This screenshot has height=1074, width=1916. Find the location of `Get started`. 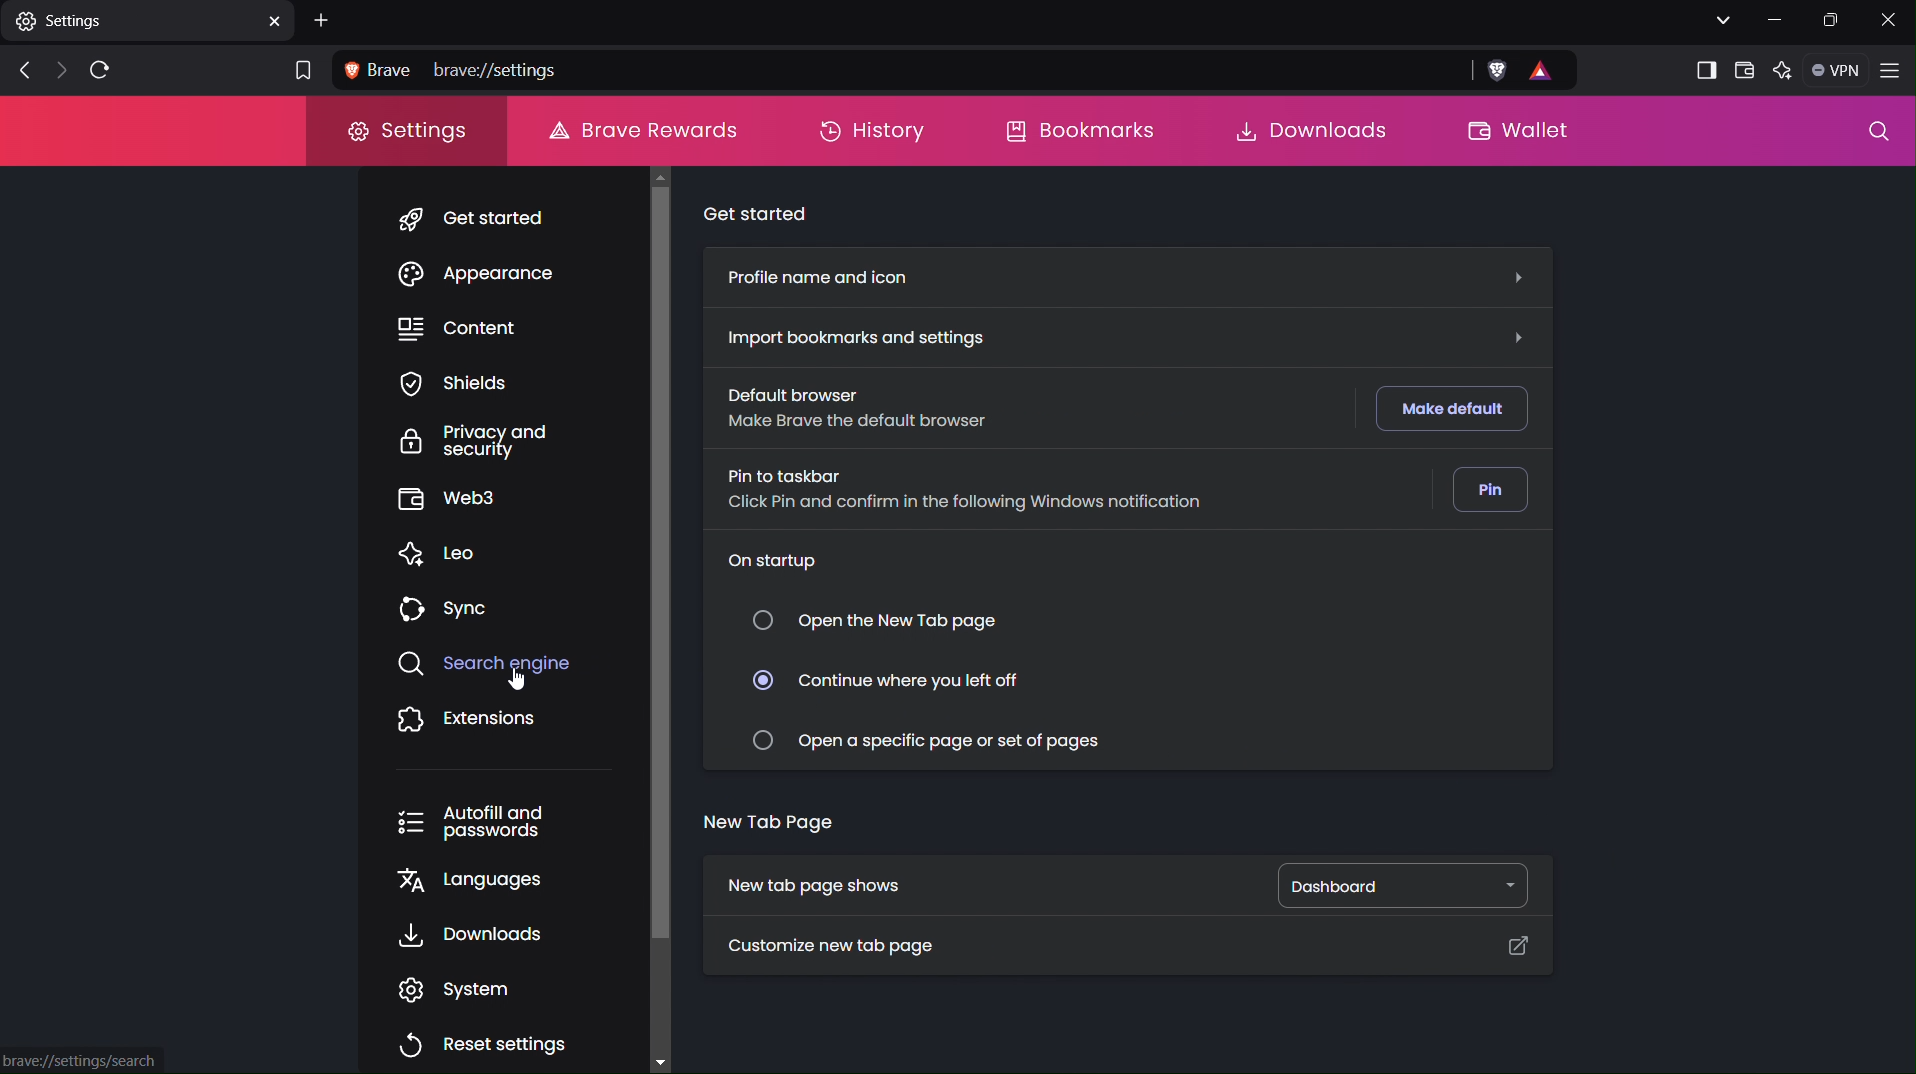

Get started is located at coordinates (762, 213).